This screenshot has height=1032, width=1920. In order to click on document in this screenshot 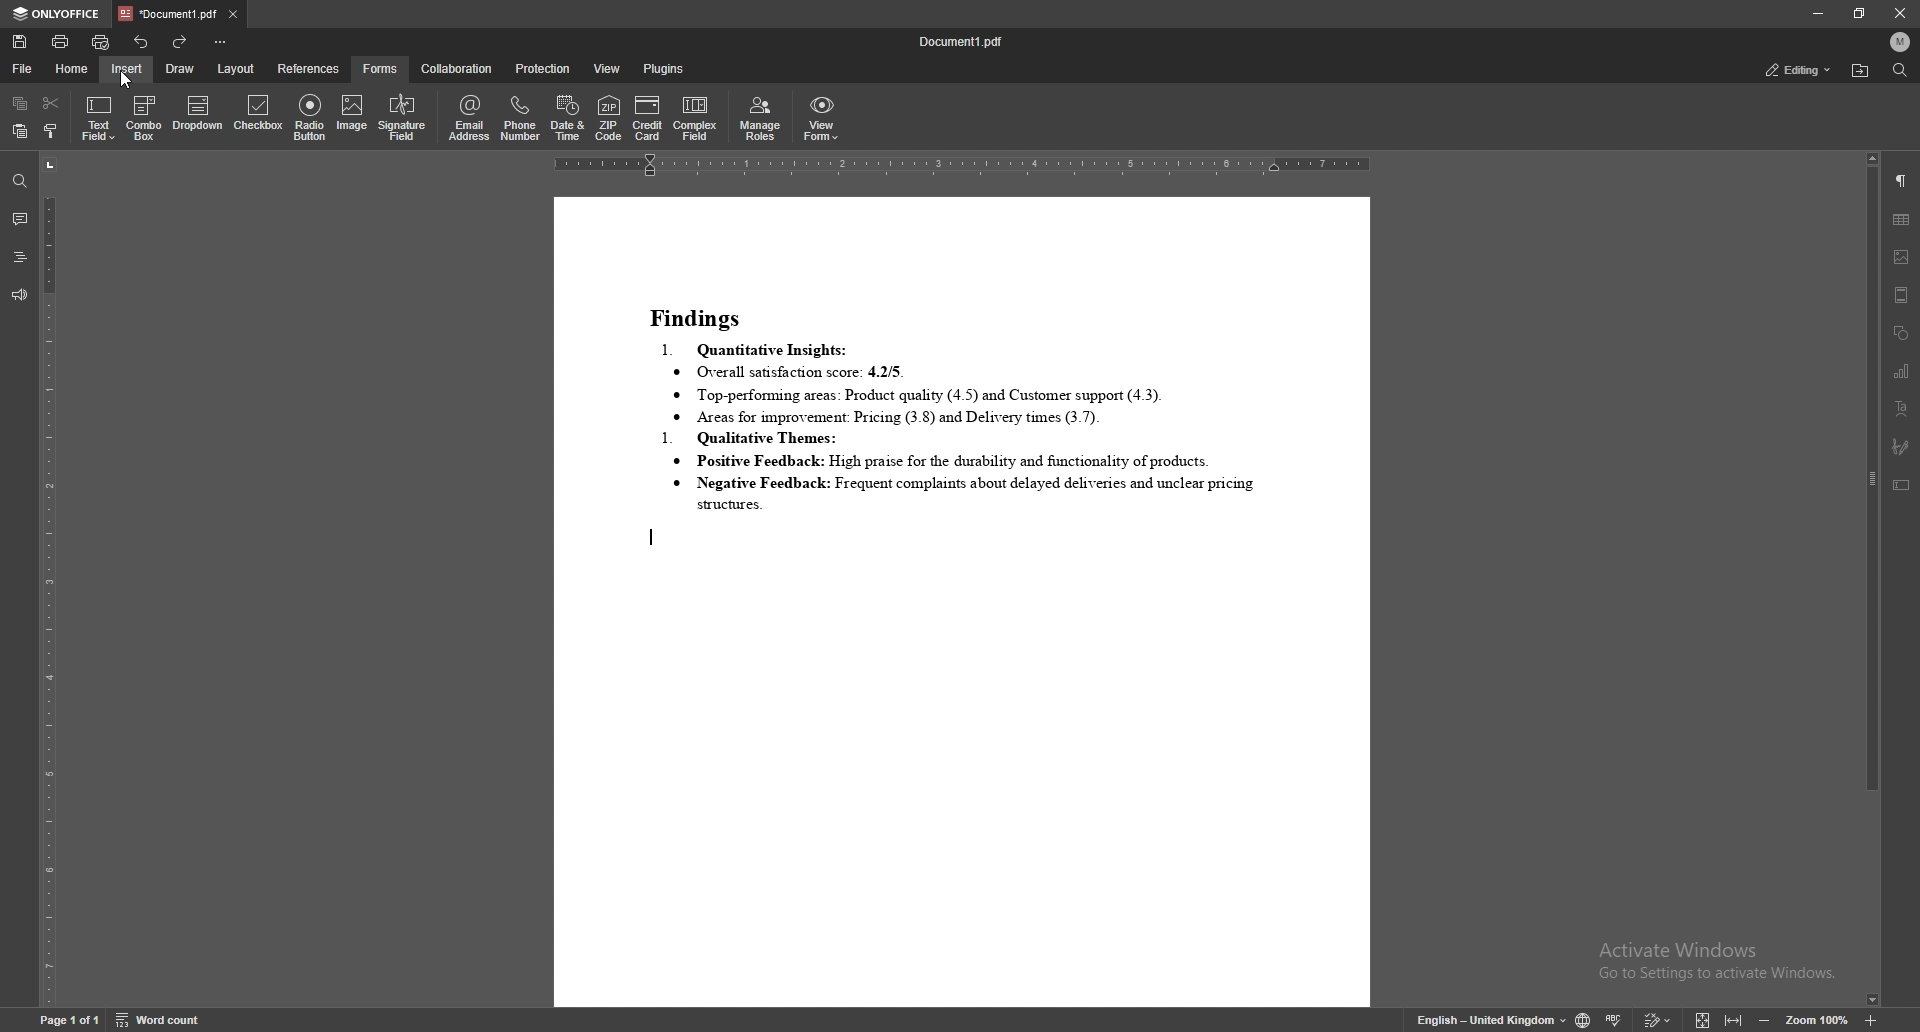, I will do `click(963, 601)`.